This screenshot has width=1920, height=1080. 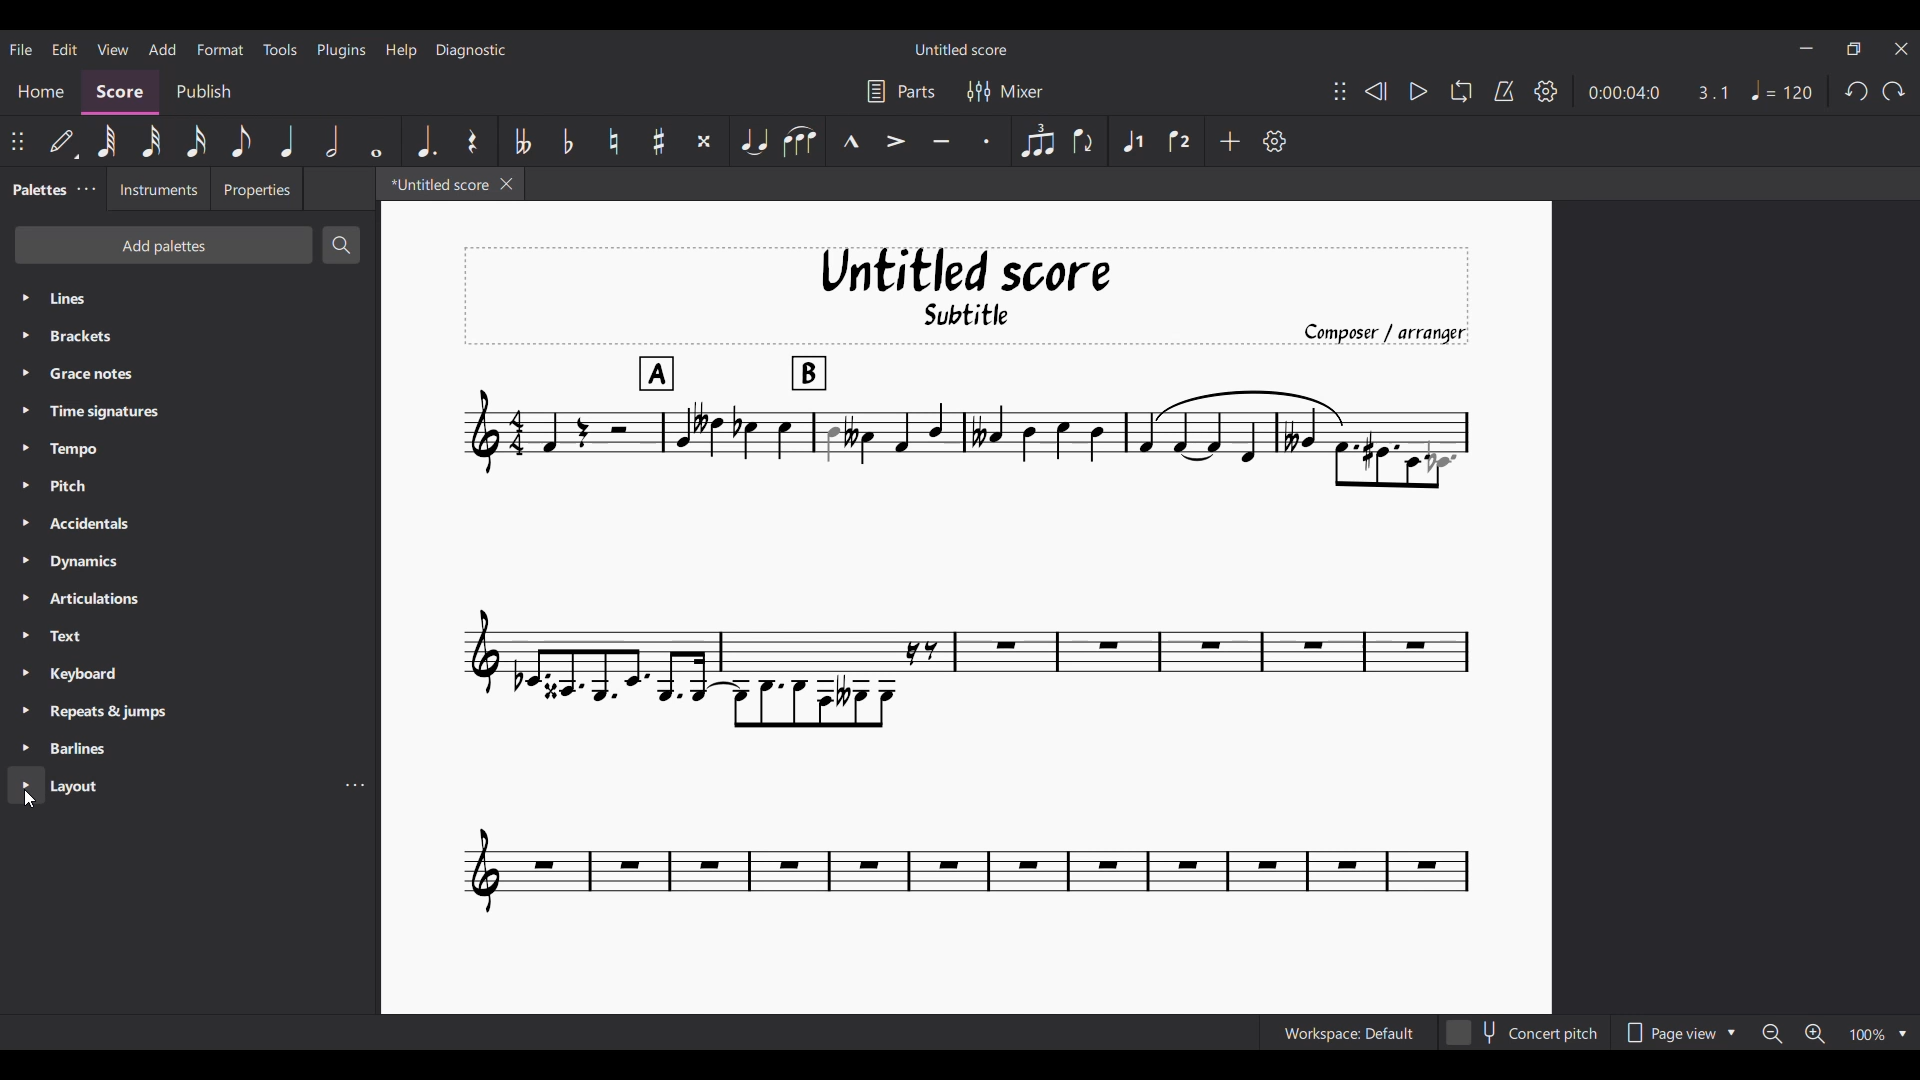 I want to click on Change position, so click(x=17, y=141).